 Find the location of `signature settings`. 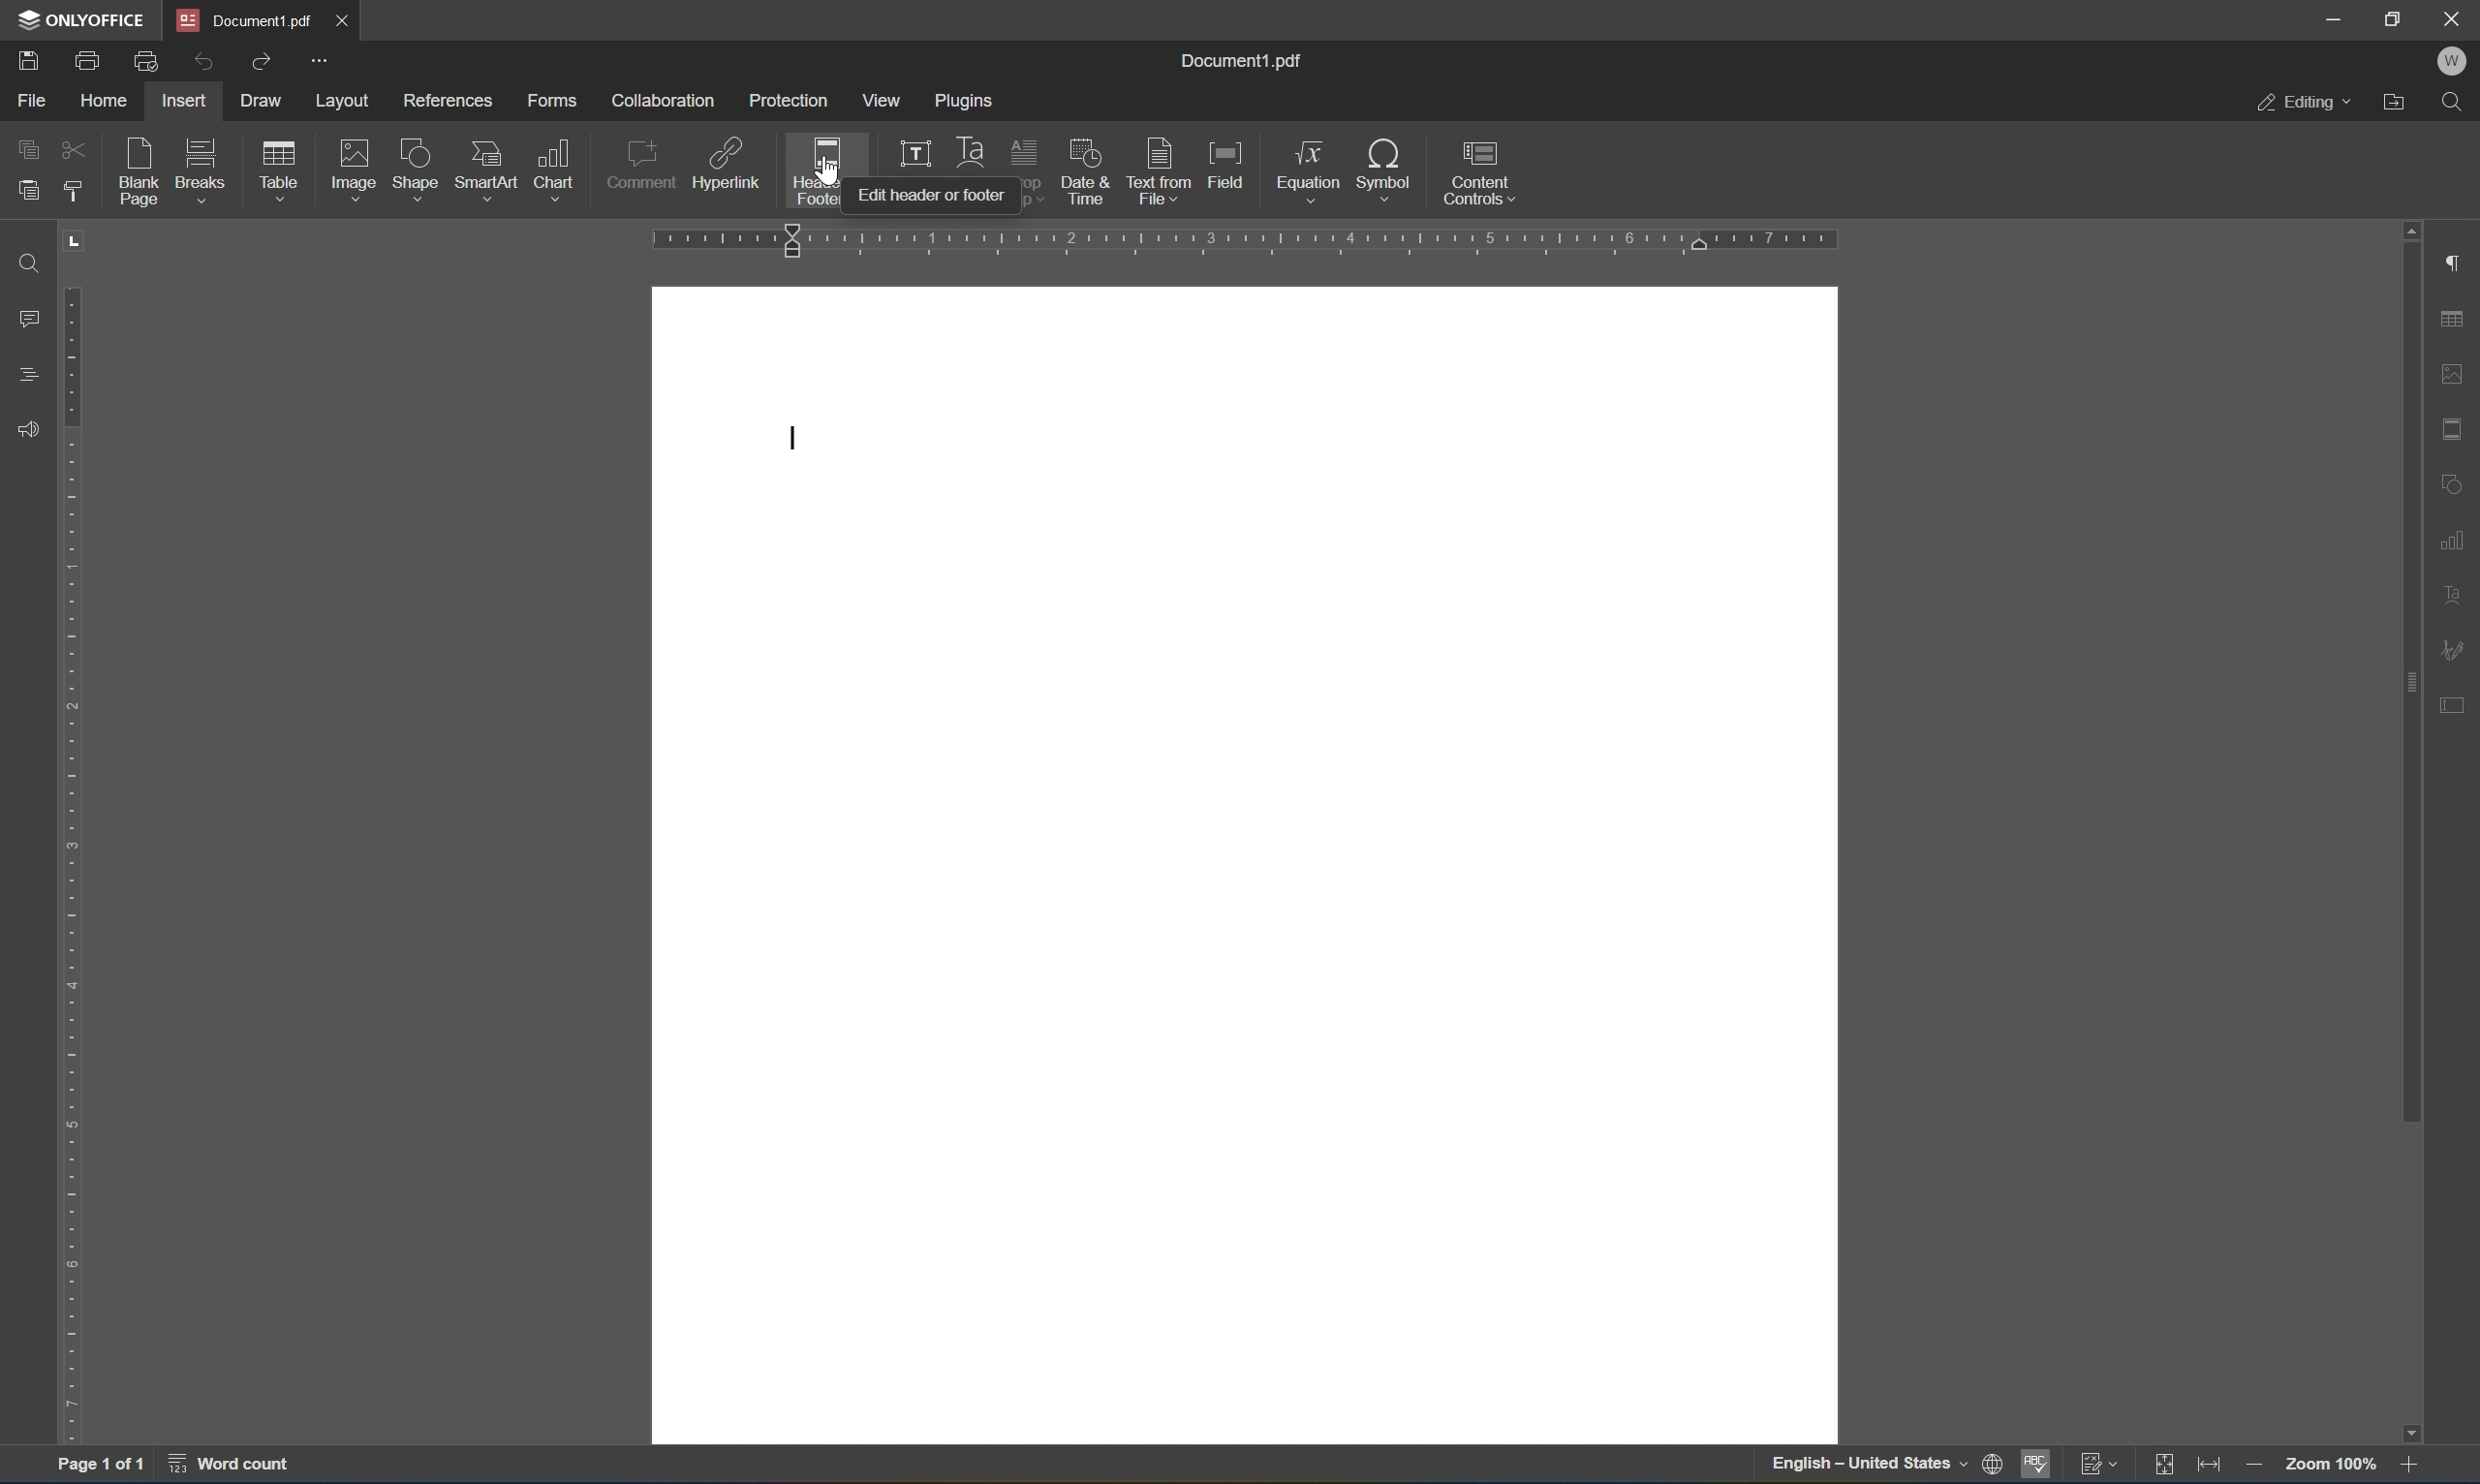

signature settings is located at coordinates (2457, 649).